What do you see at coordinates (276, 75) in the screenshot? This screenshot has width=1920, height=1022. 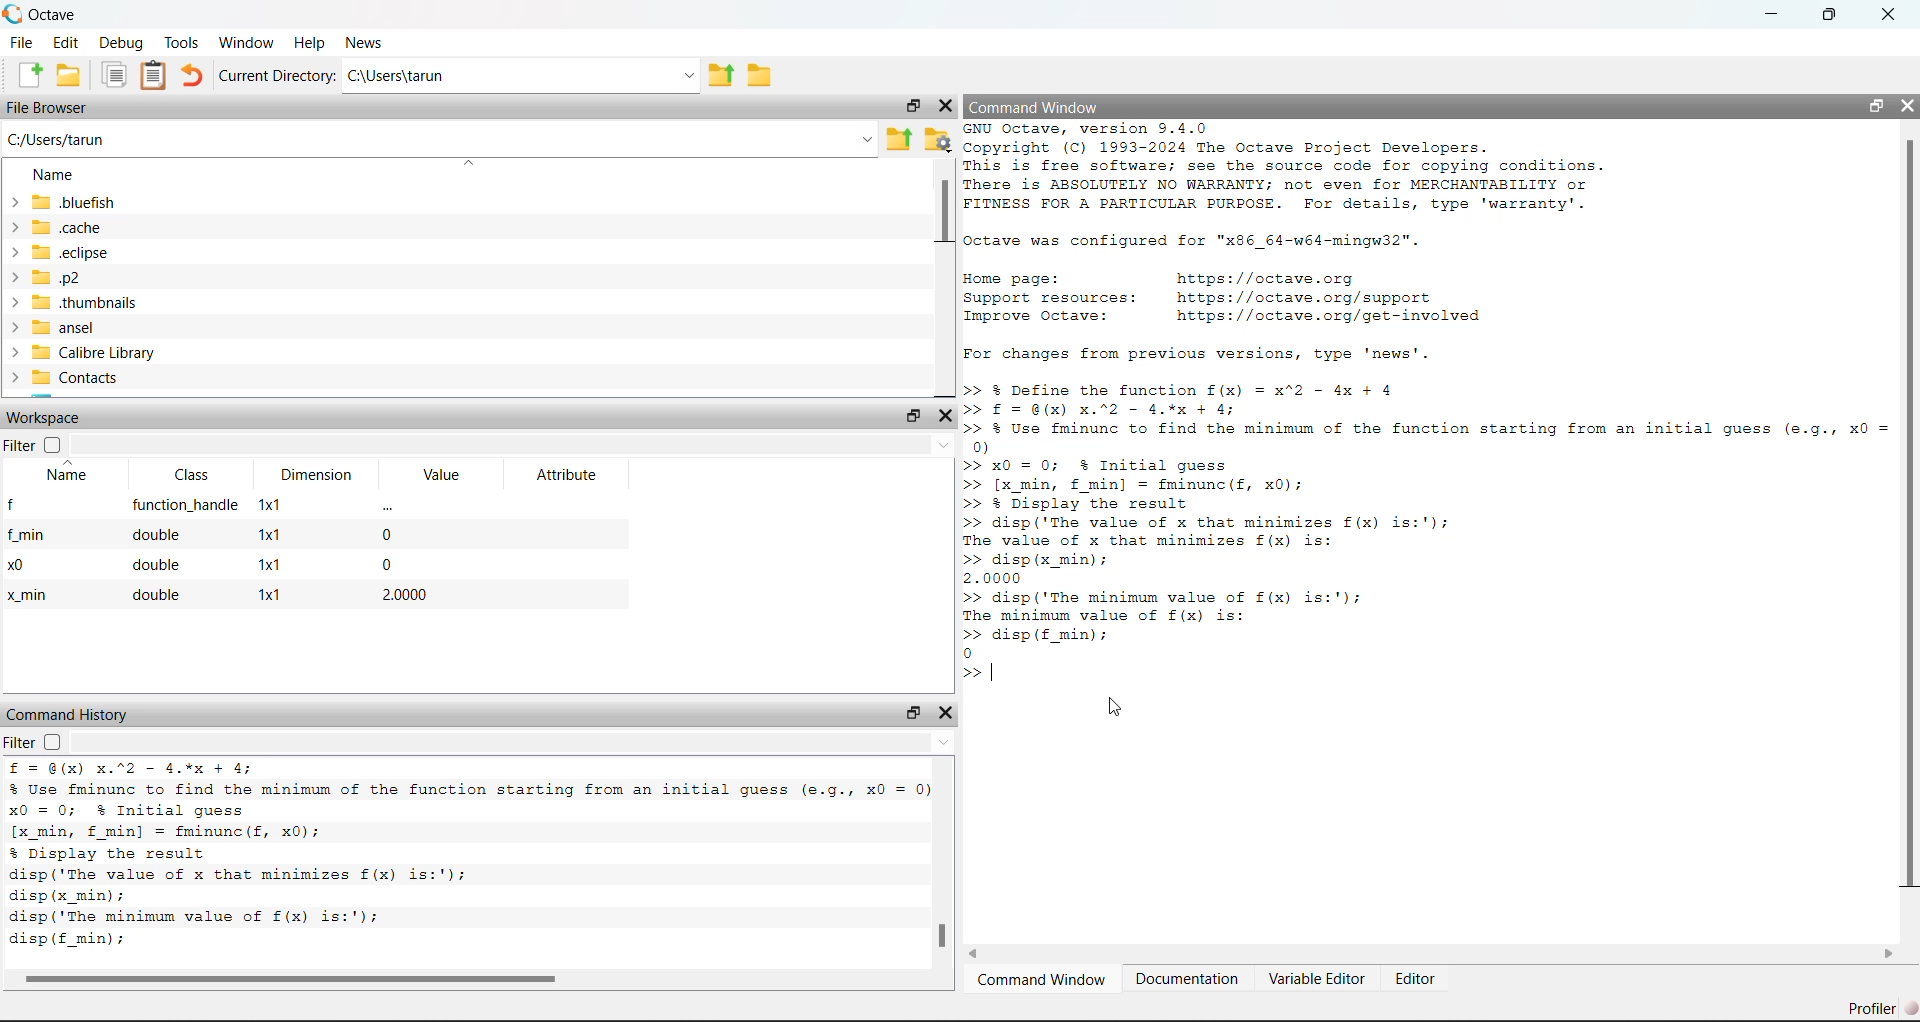 I see `Current Directory` at bounding box center [276, 75].